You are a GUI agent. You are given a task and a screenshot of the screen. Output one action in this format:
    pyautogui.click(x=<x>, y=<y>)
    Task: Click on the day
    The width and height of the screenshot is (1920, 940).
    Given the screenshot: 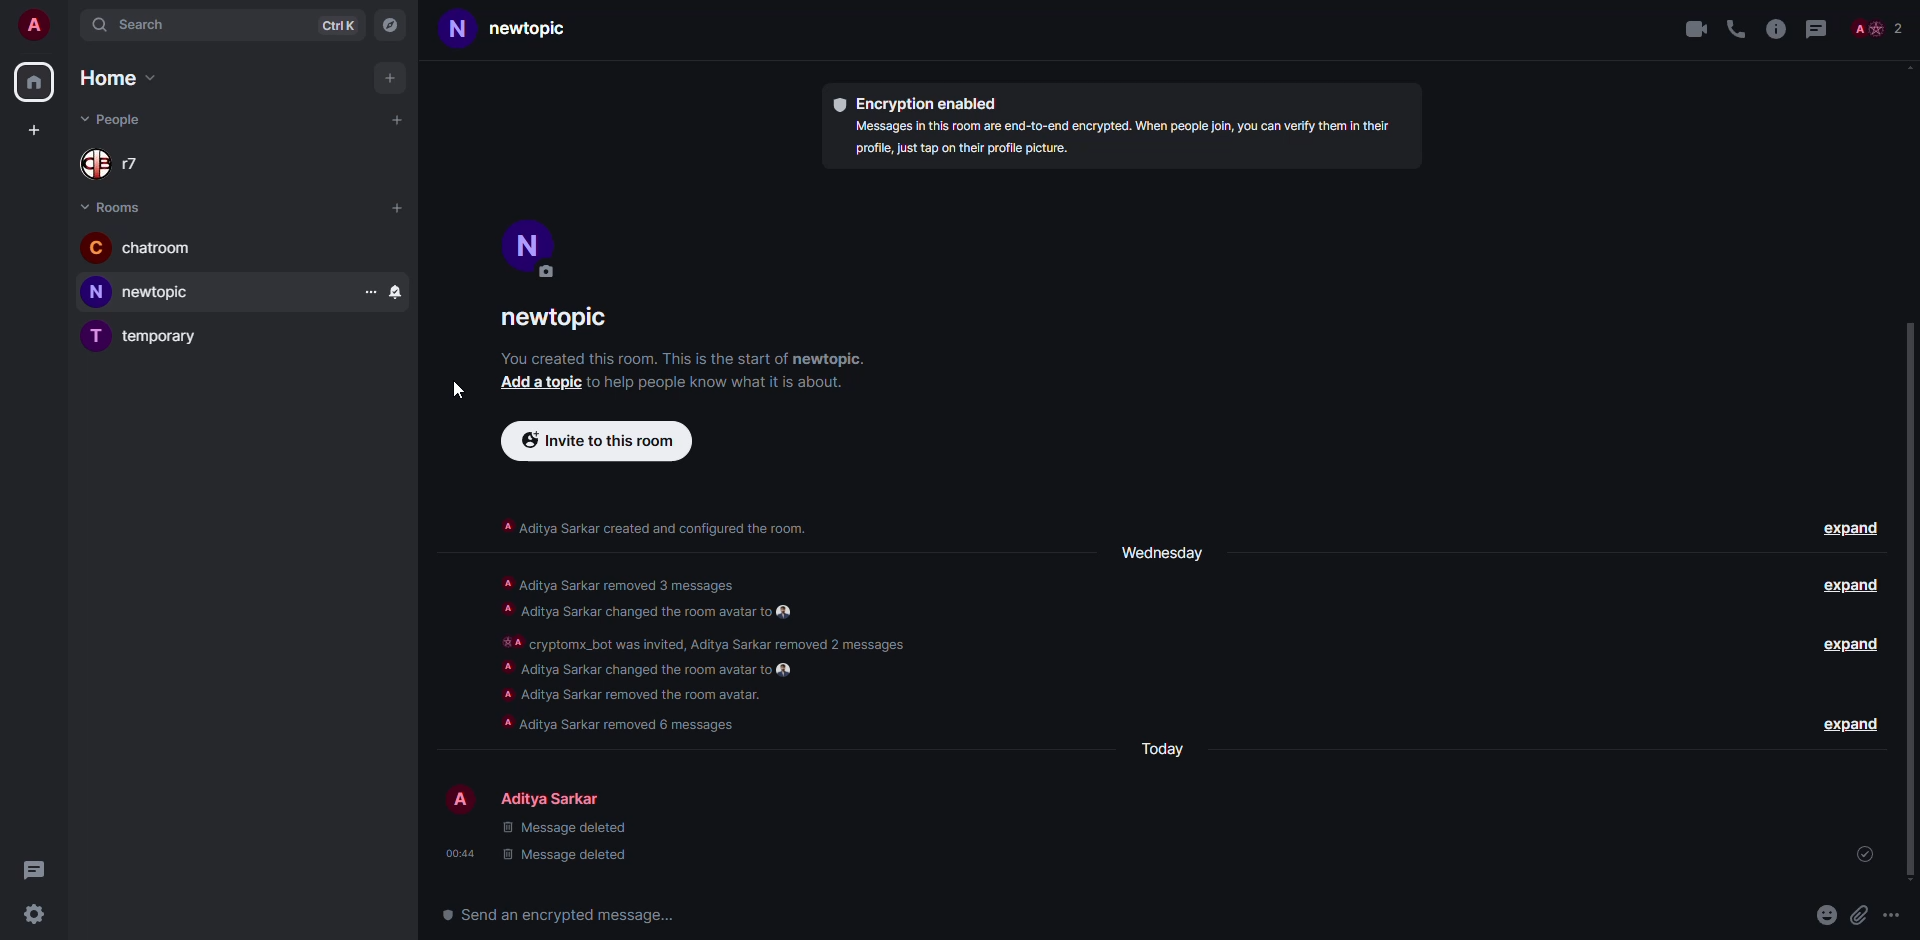 What is the action you would take?
    pyautogui.click(x=1162, y=554)
    